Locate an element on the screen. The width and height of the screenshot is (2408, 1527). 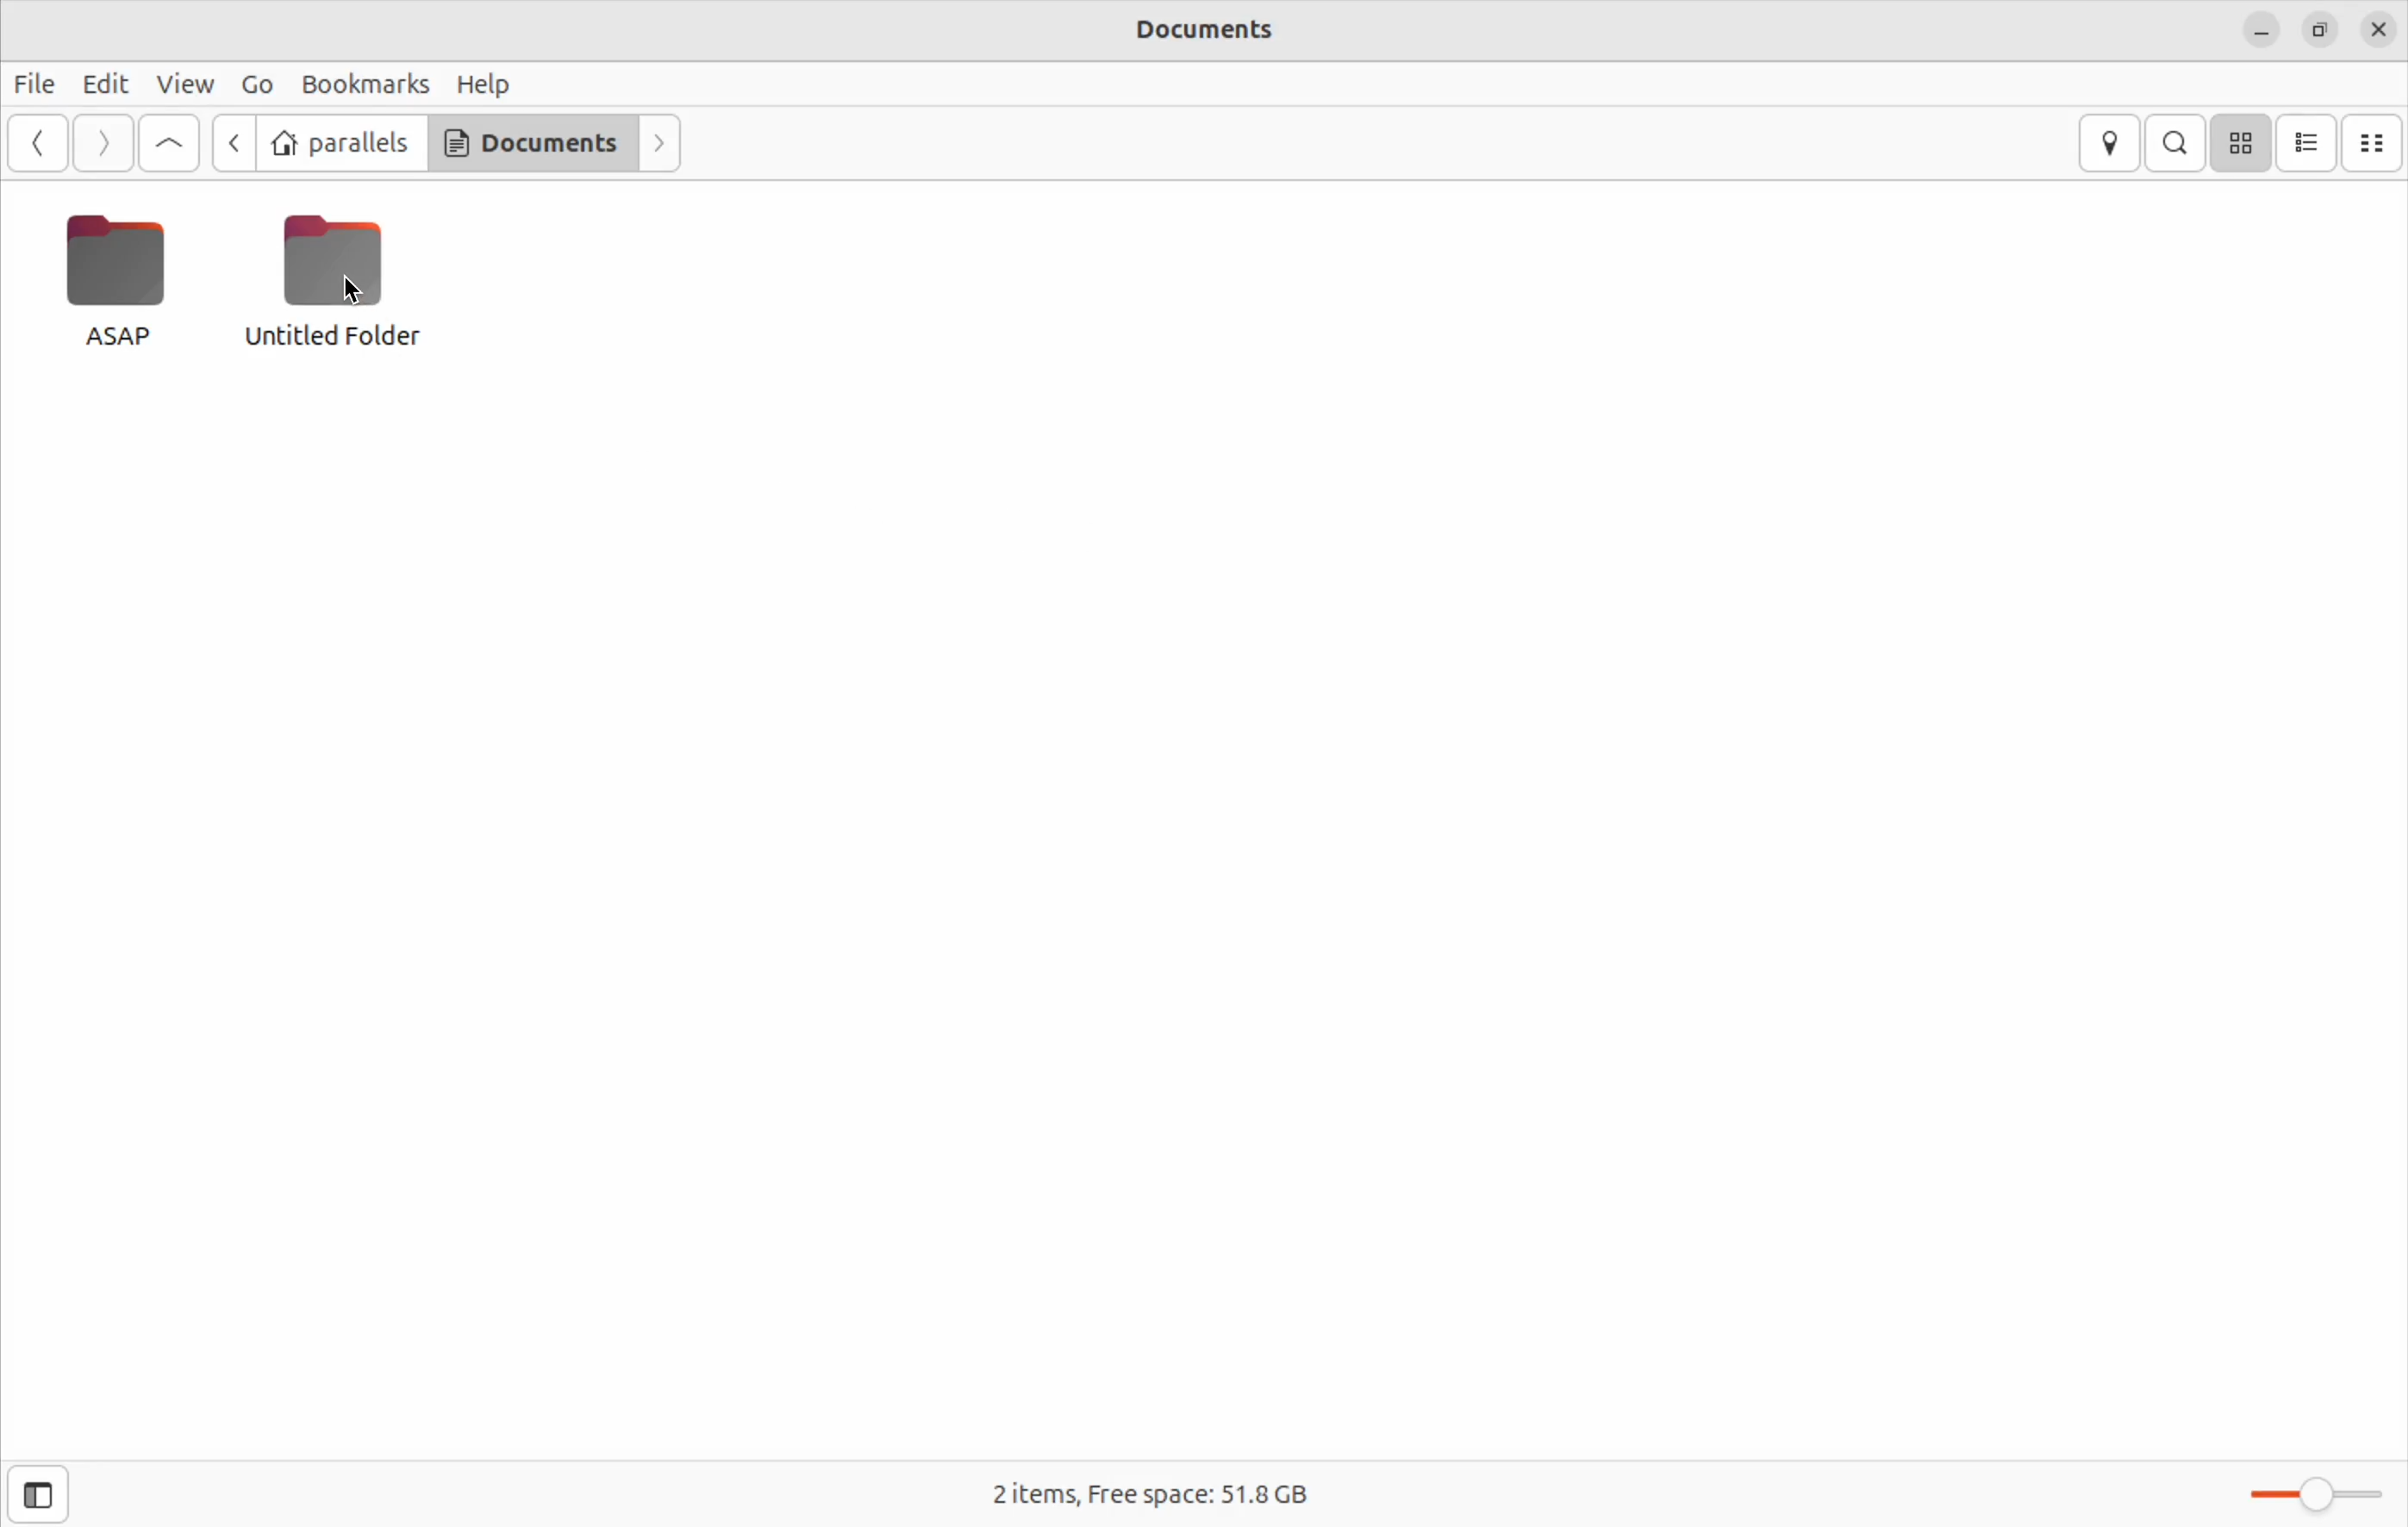
ASAP is located at coordinates (112, 279).